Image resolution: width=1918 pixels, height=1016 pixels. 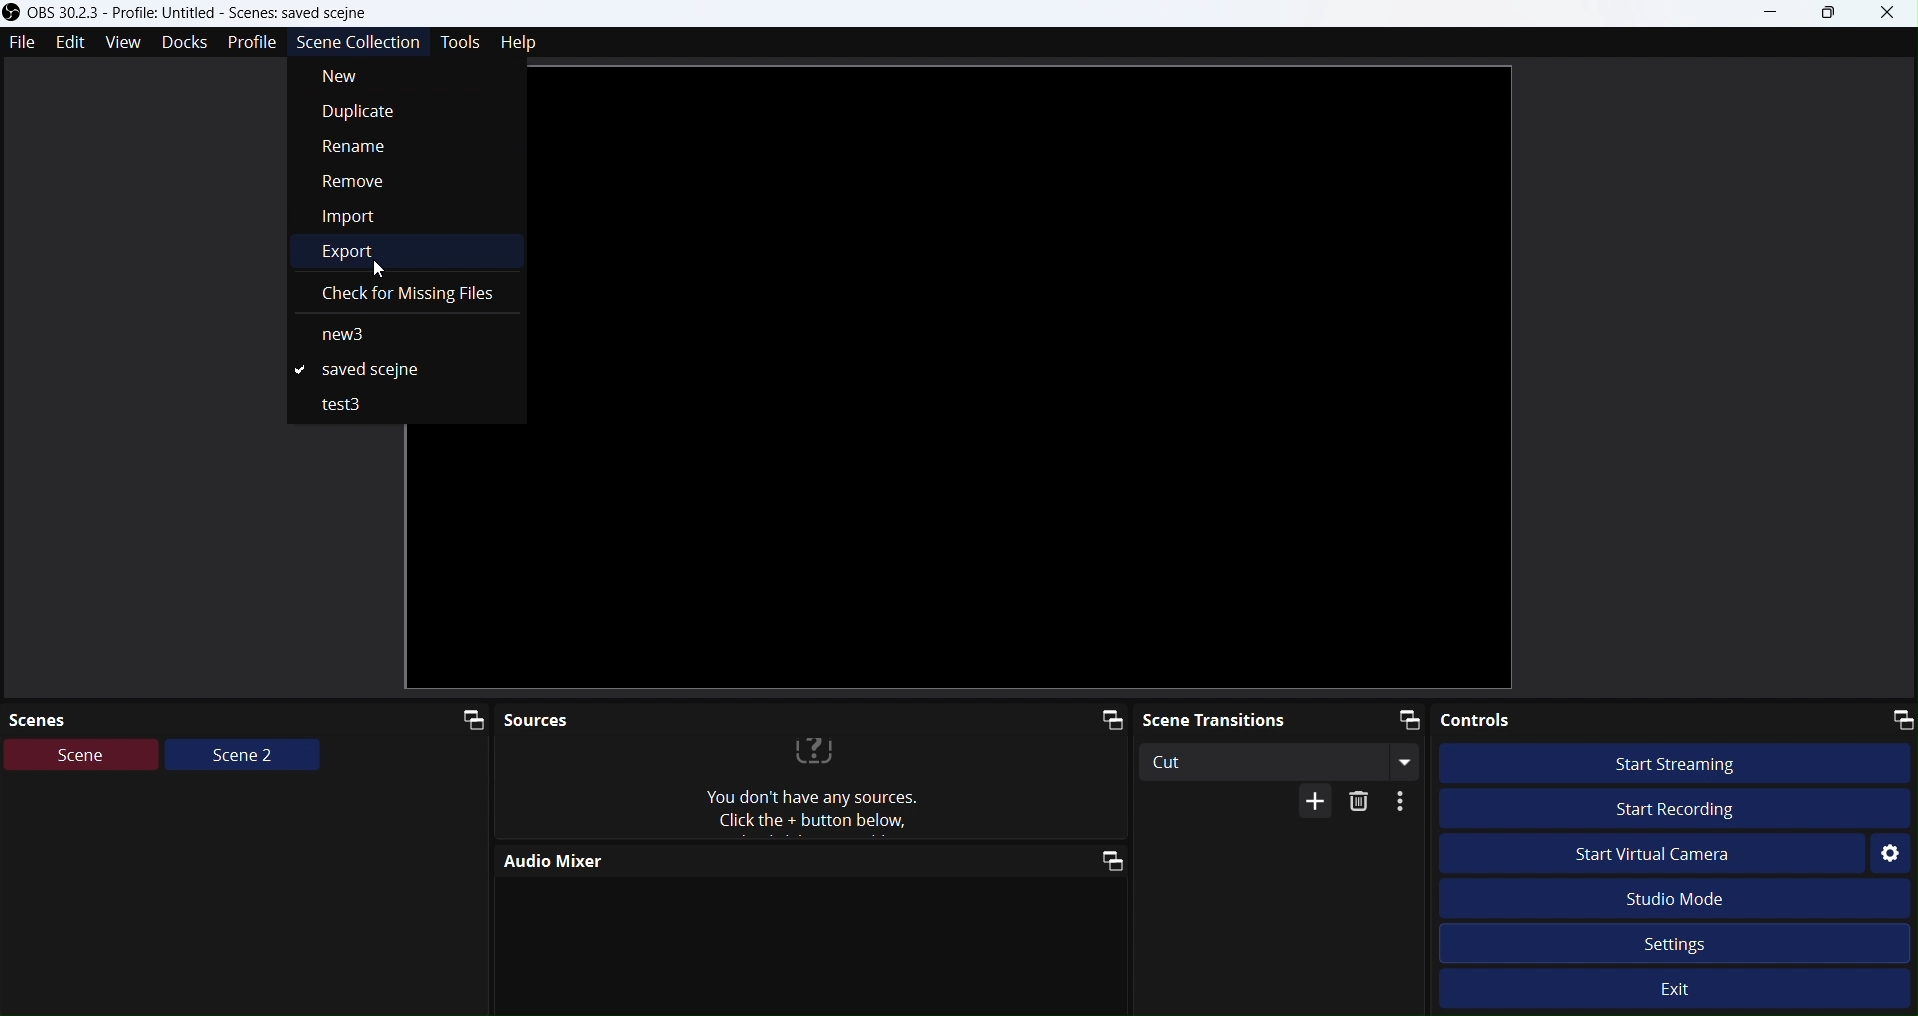 I want to click on Box, so click(x=1833, y=16).